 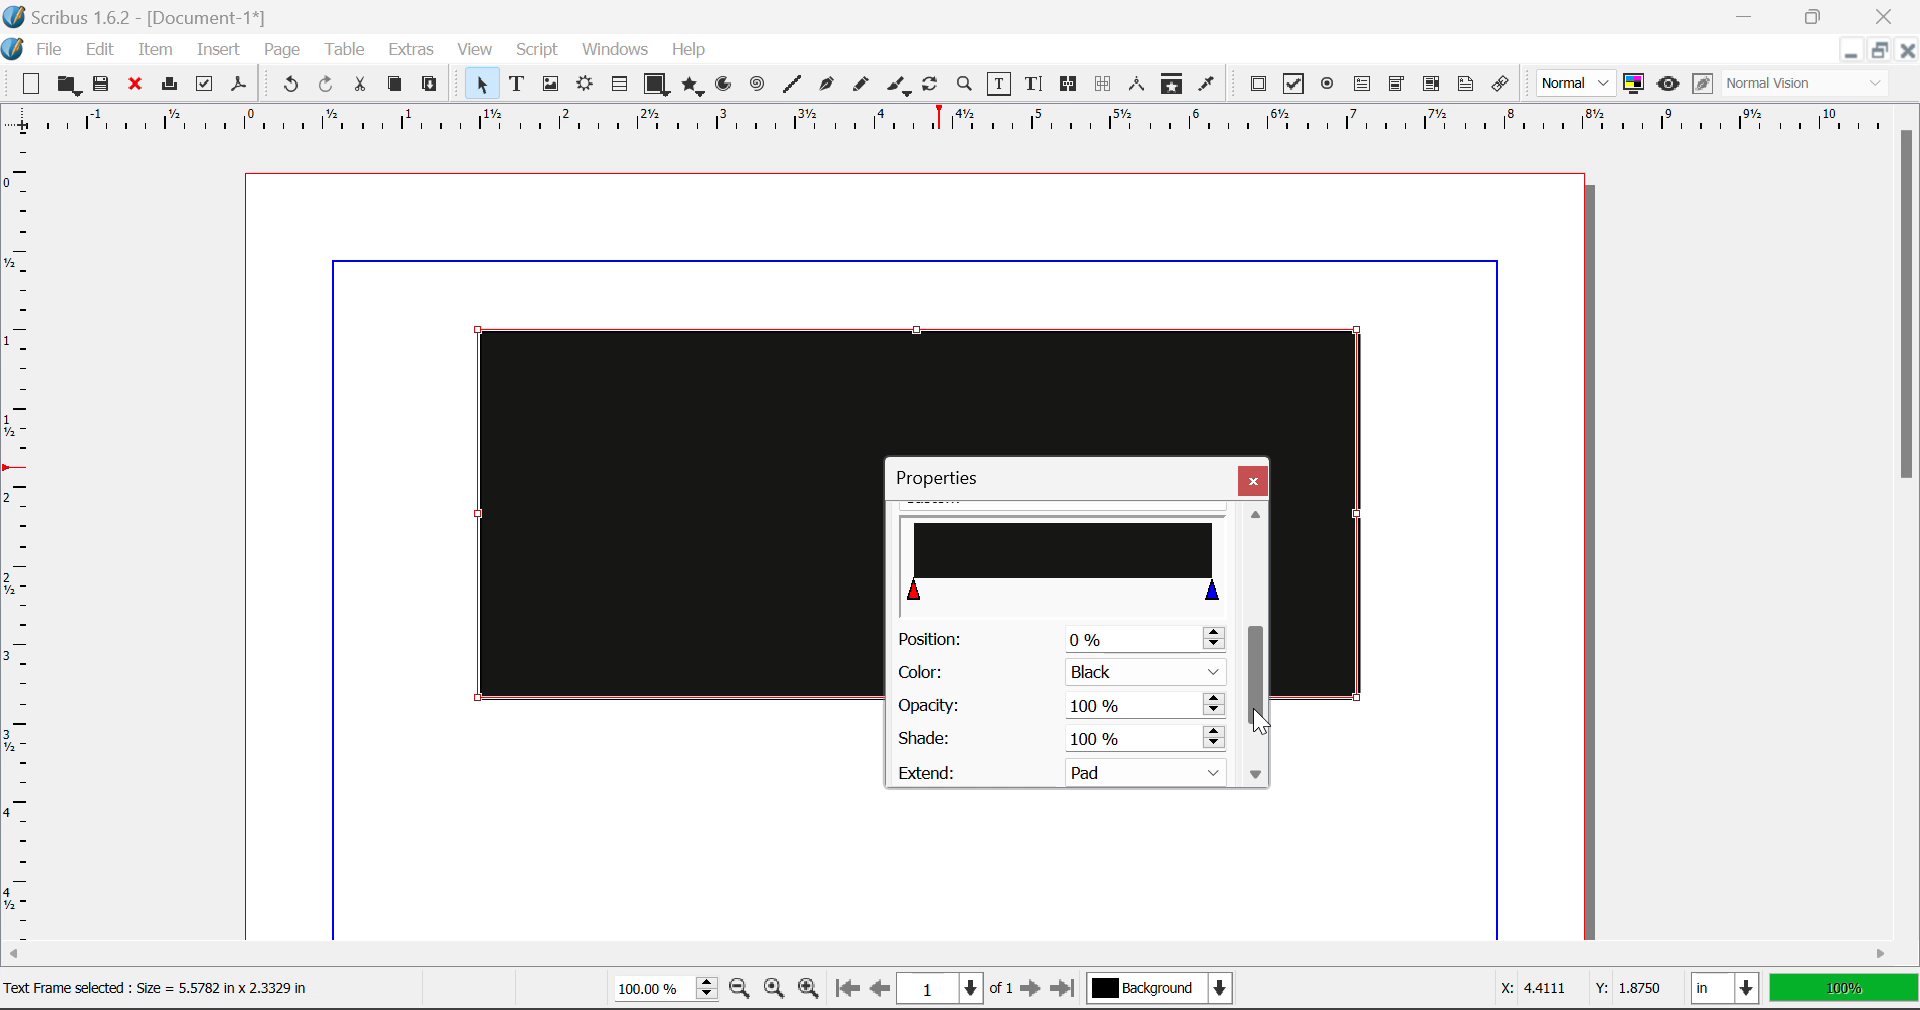 What do you see at coordinates (1327, 87) in the screenshot?
I see `PDF Radio Button` at bounding box center [1327, 87].